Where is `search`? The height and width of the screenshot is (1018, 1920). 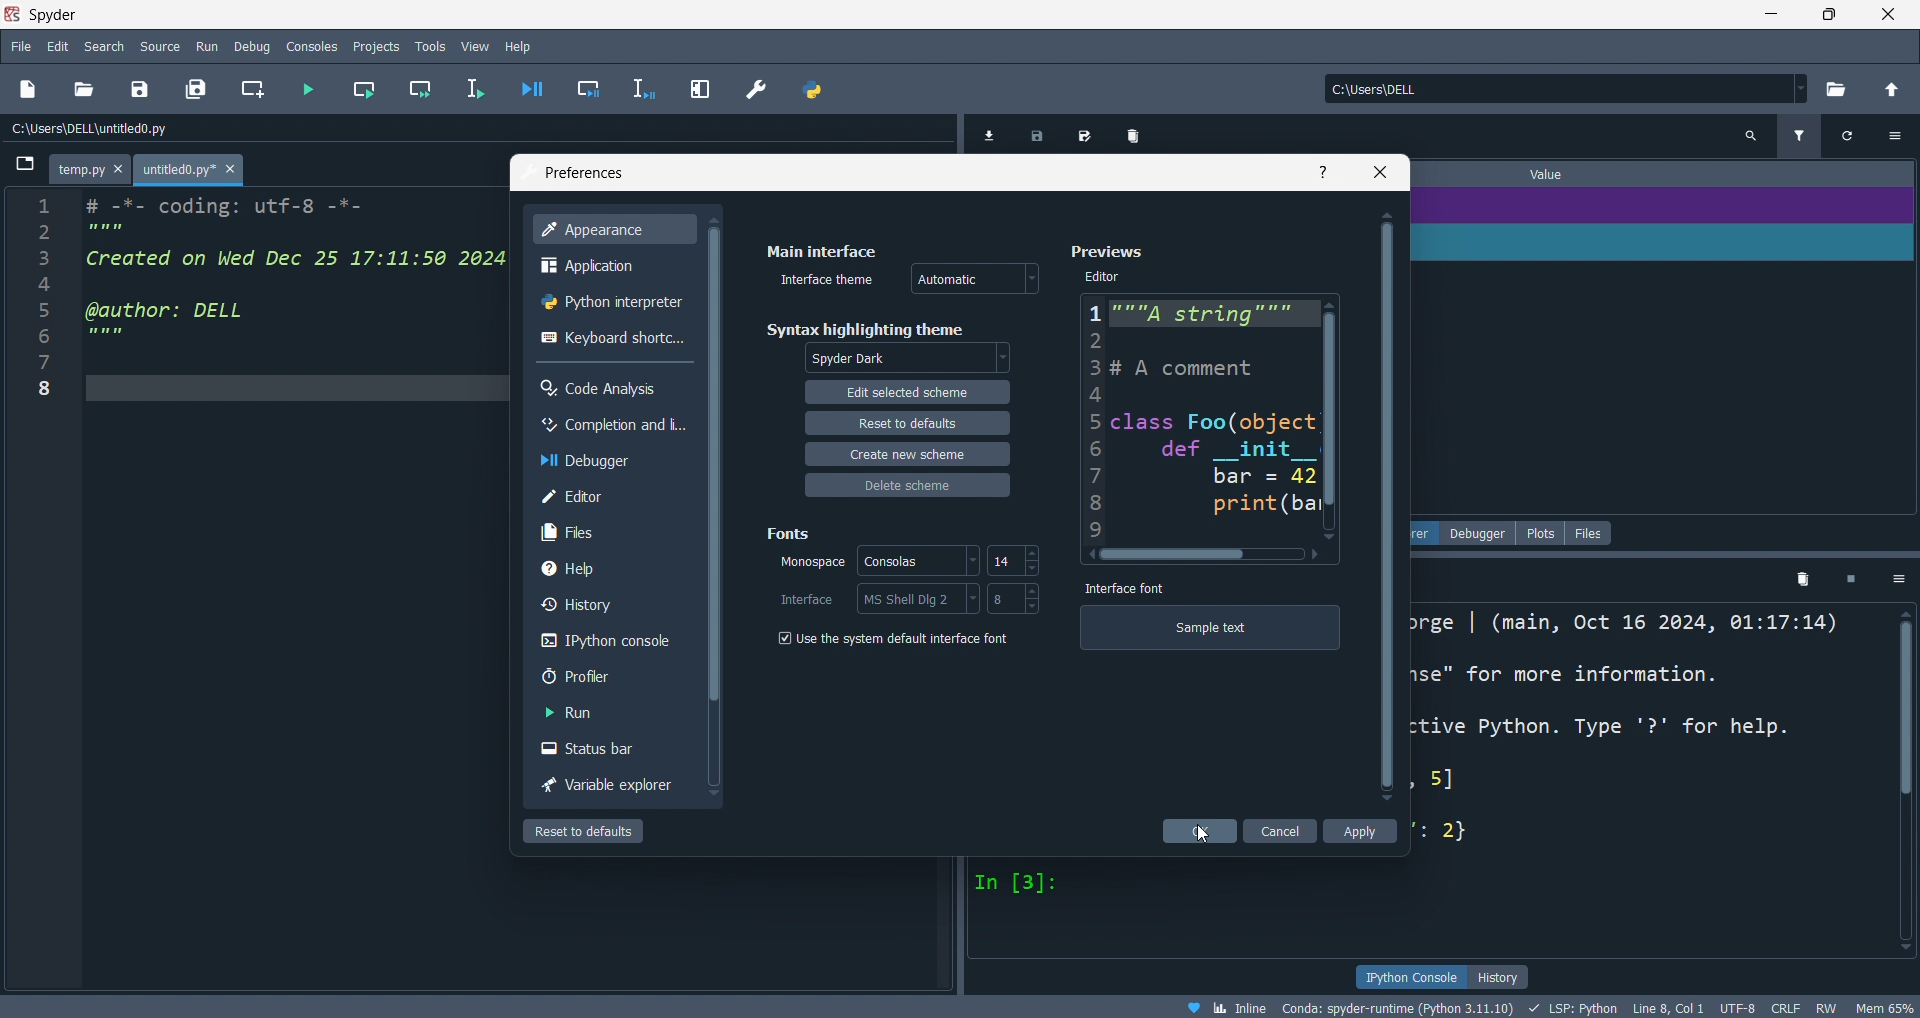
search is located at coordinates (105, 44).